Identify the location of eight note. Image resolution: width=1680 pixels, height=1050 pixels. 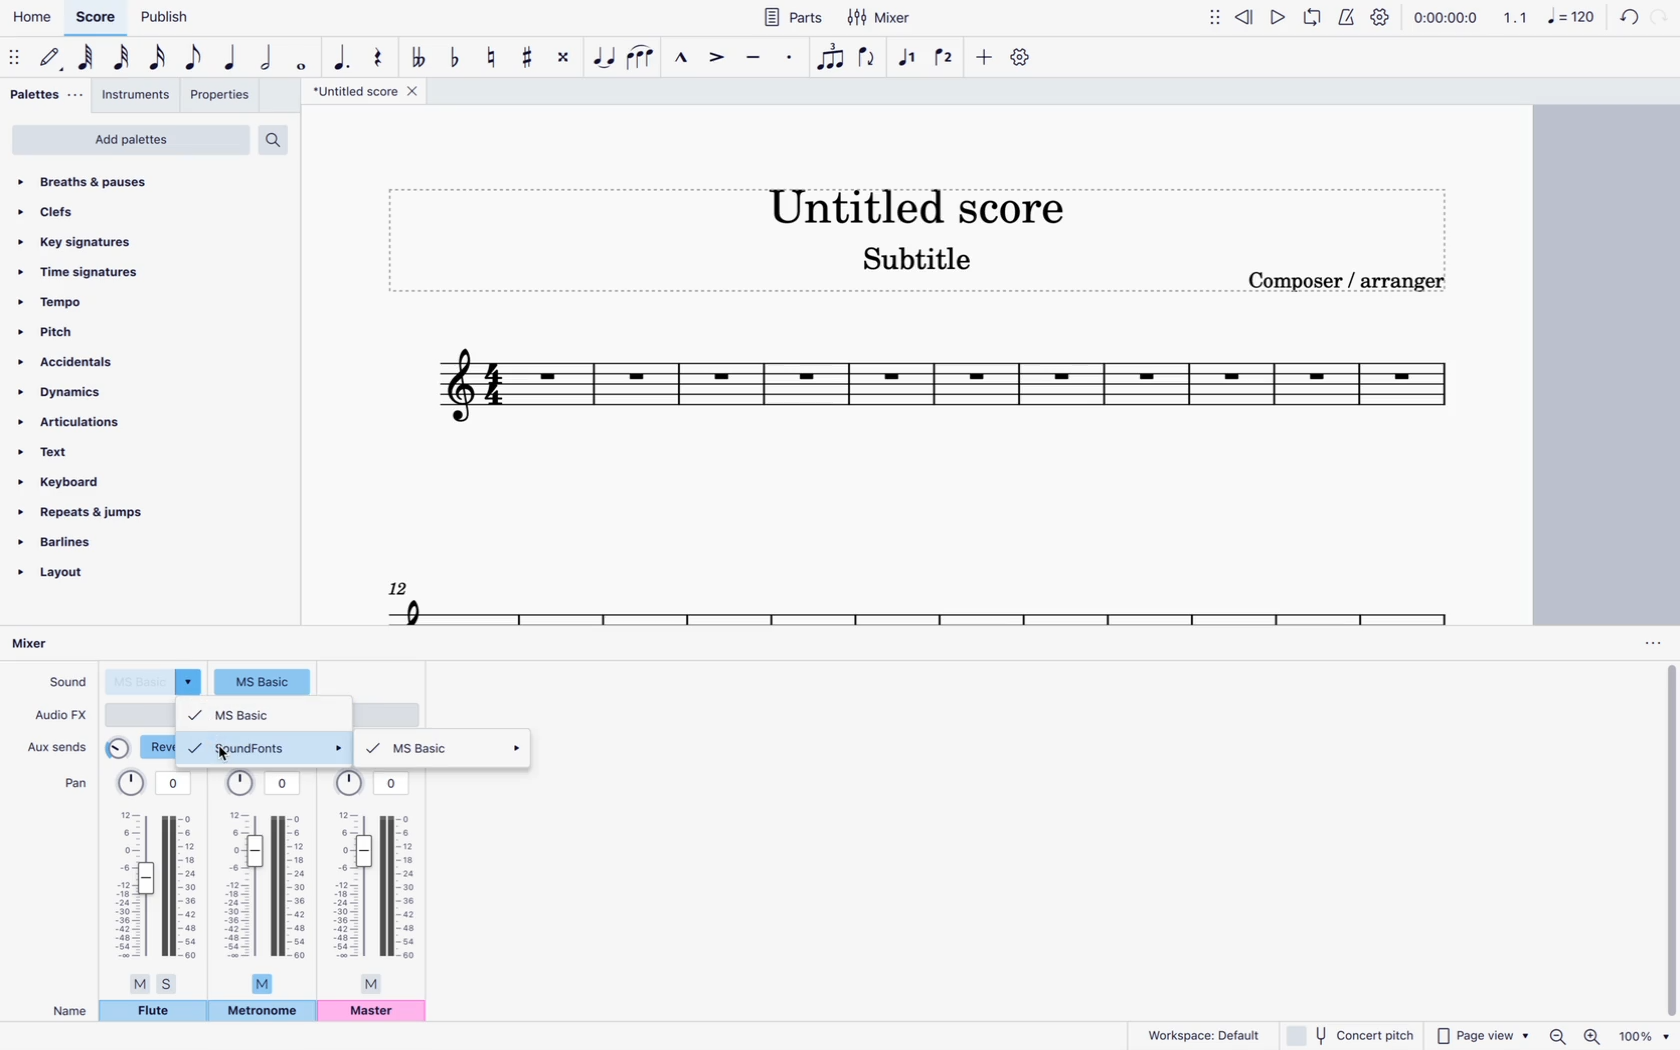
(195, 60).